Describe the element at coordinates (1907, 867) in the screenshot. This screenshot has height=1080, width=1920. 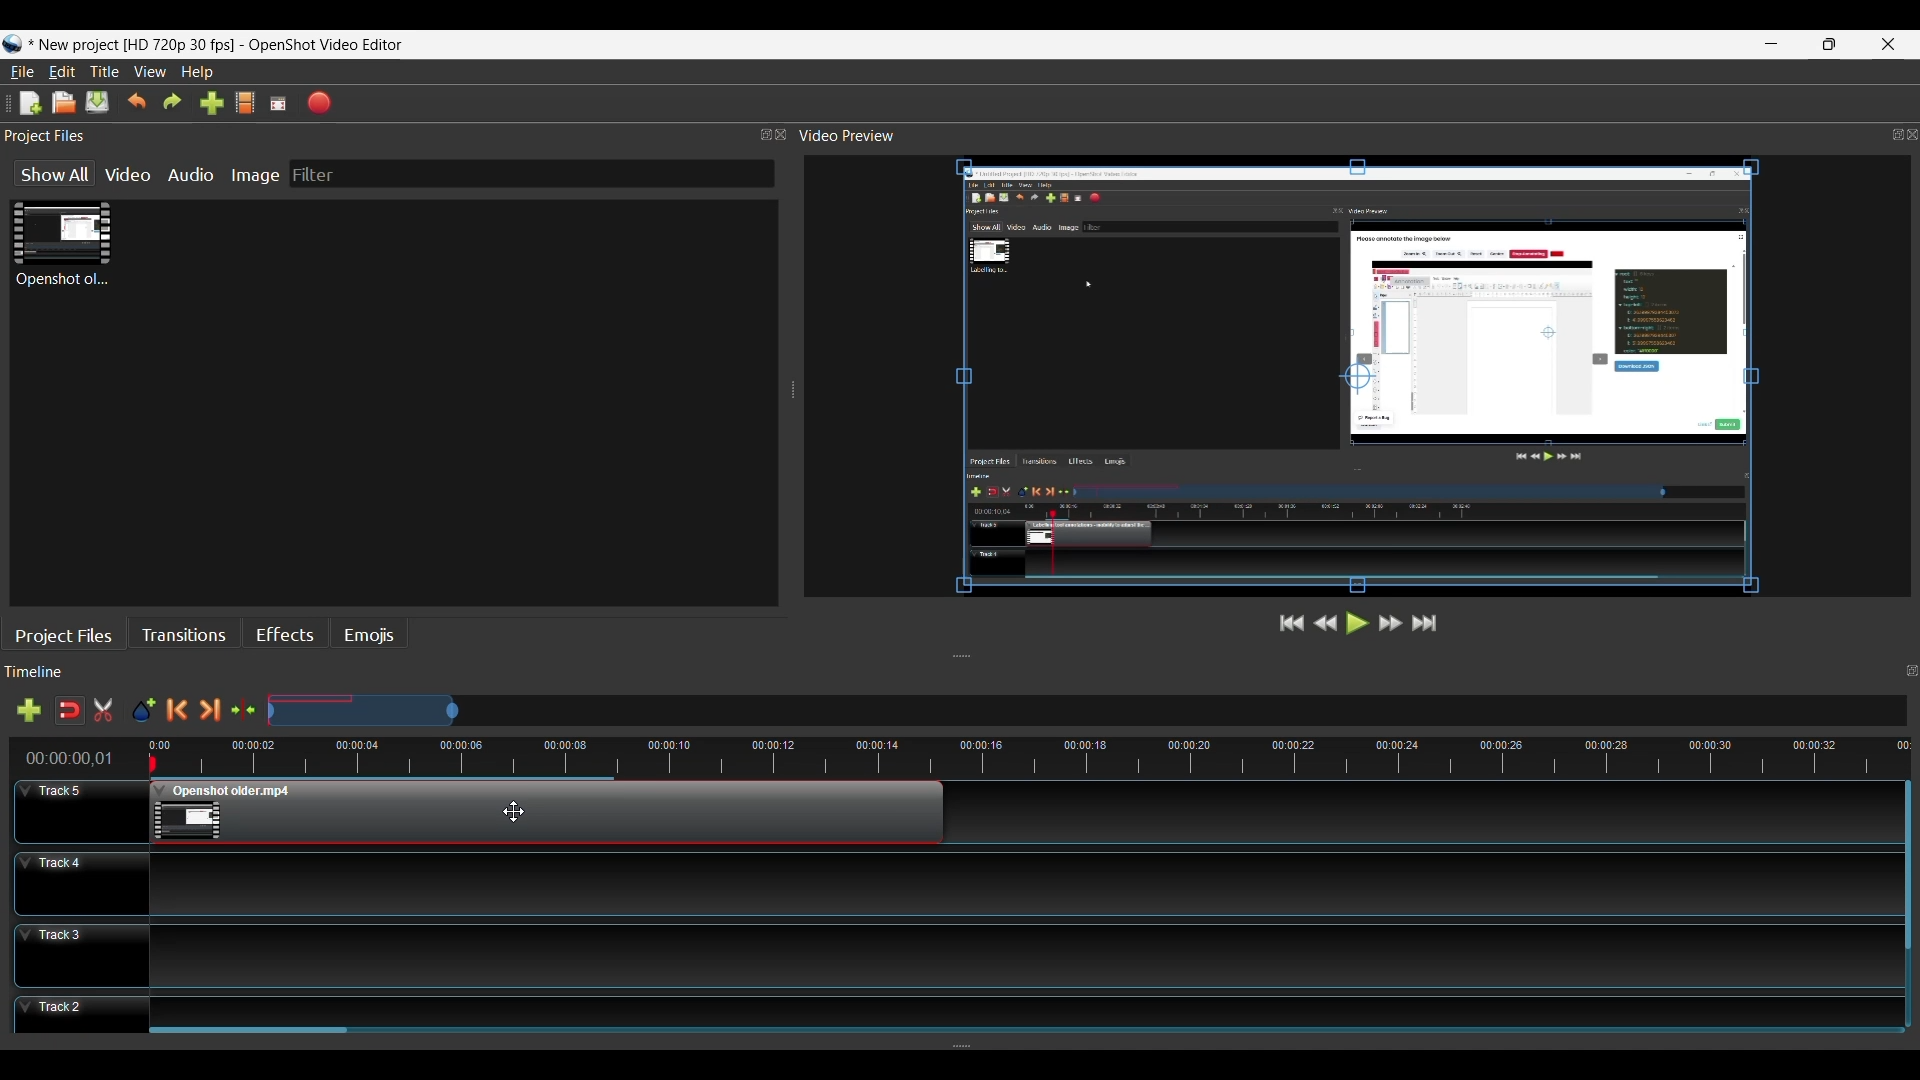
I see `Vertical Scroll bar` at that location.